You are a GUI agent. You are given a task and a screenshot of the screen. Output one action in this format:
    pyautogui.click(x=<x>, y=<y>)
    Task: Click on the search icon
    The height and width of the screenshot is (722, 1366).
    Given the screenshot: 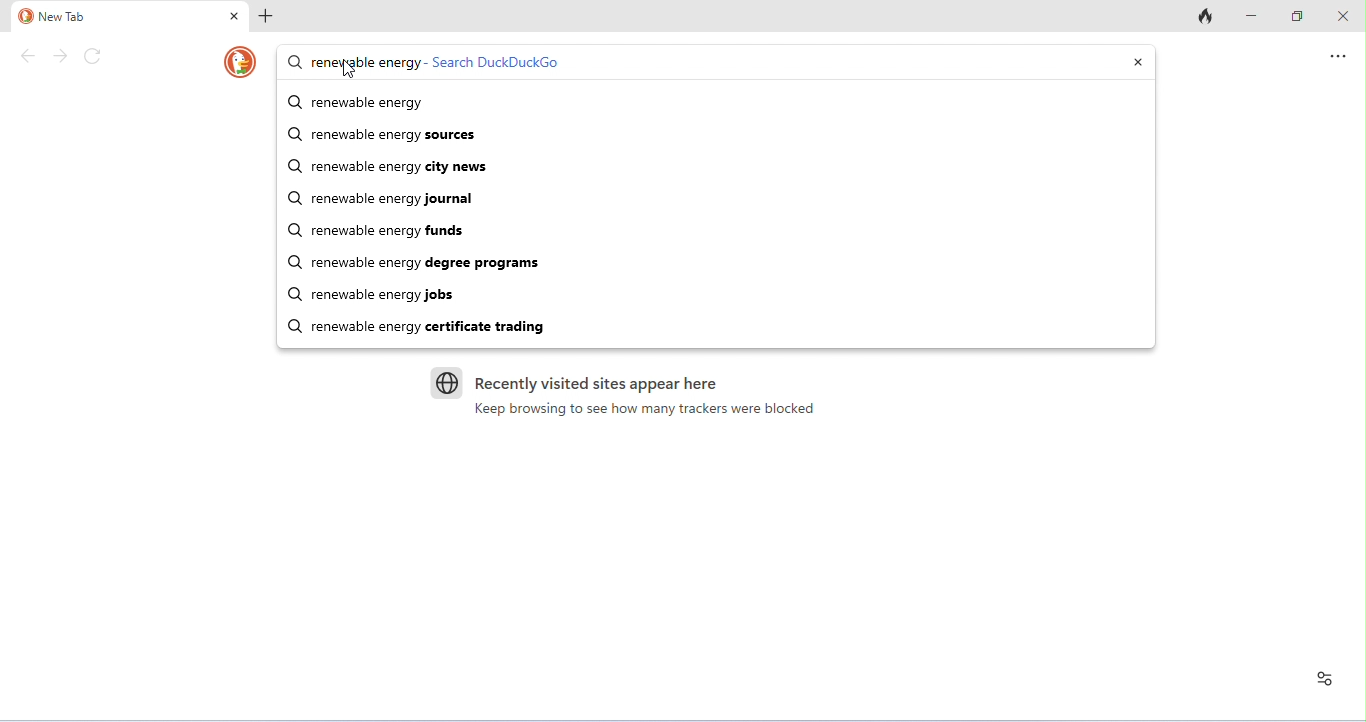 What is the action you would take?
    pyautogui.click(x=291, y=261)
    